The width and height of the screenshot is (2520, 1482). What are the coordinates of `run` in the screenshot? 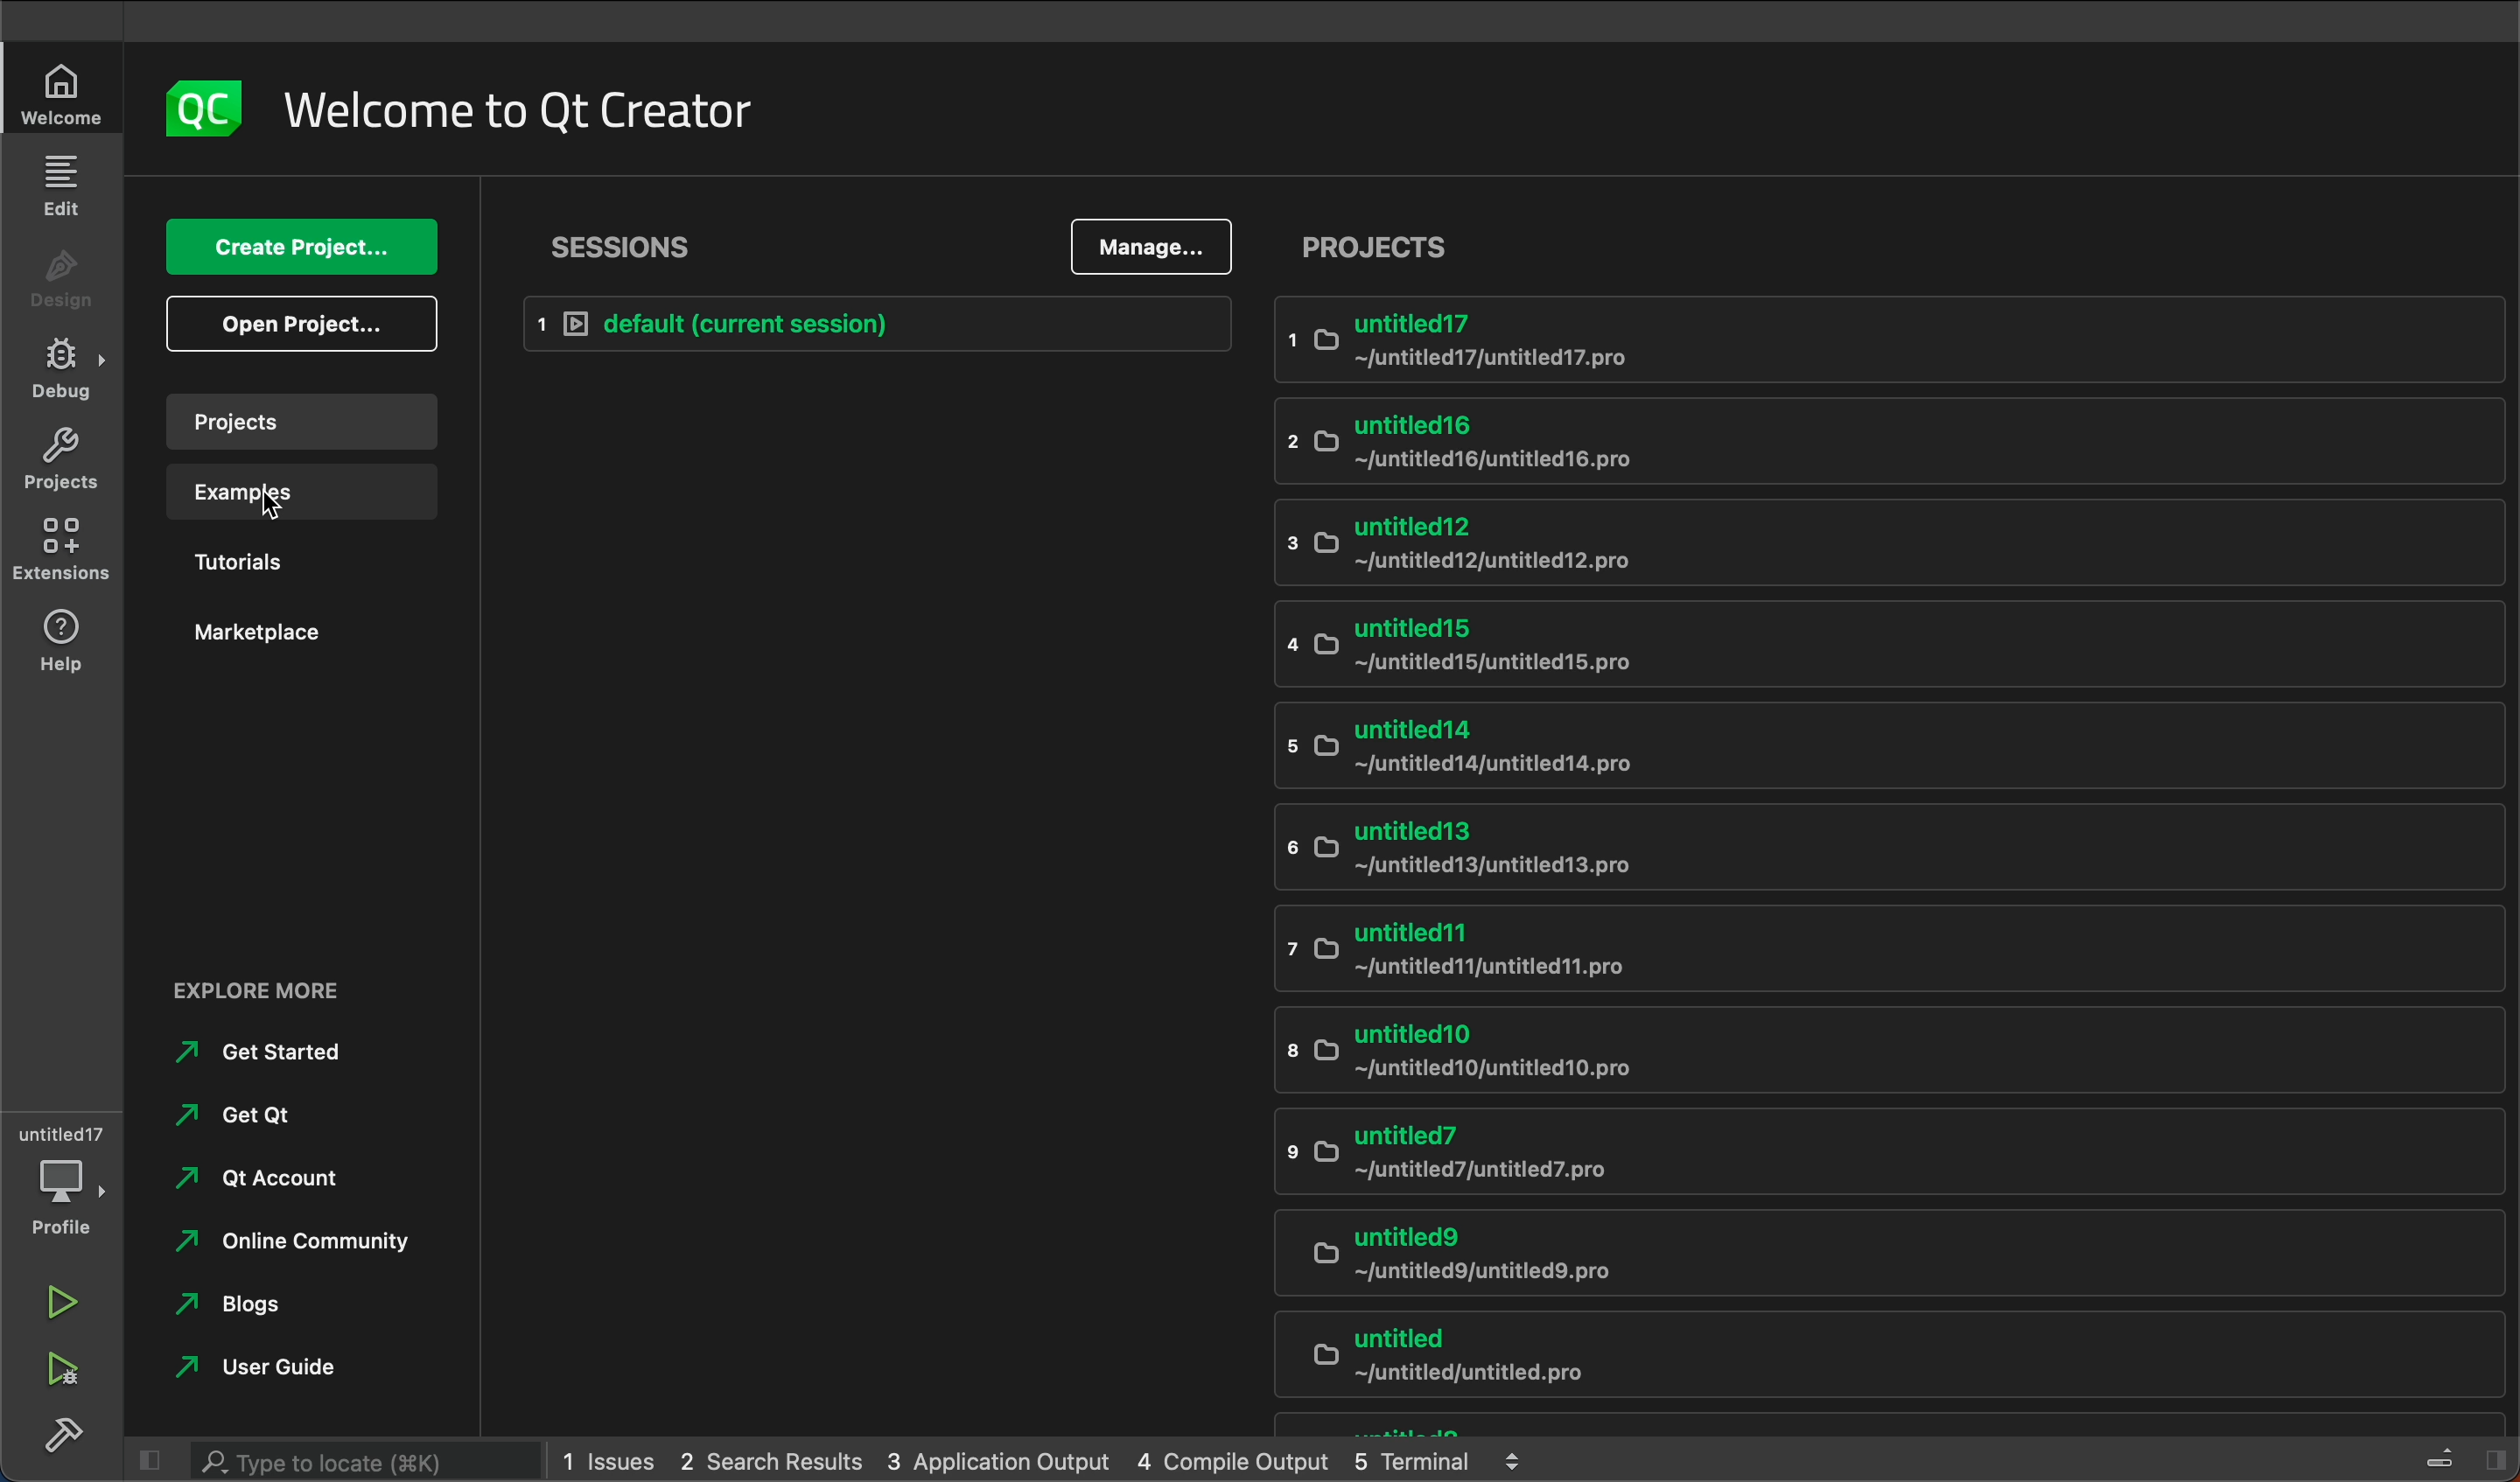 It's located at (71, 1304).